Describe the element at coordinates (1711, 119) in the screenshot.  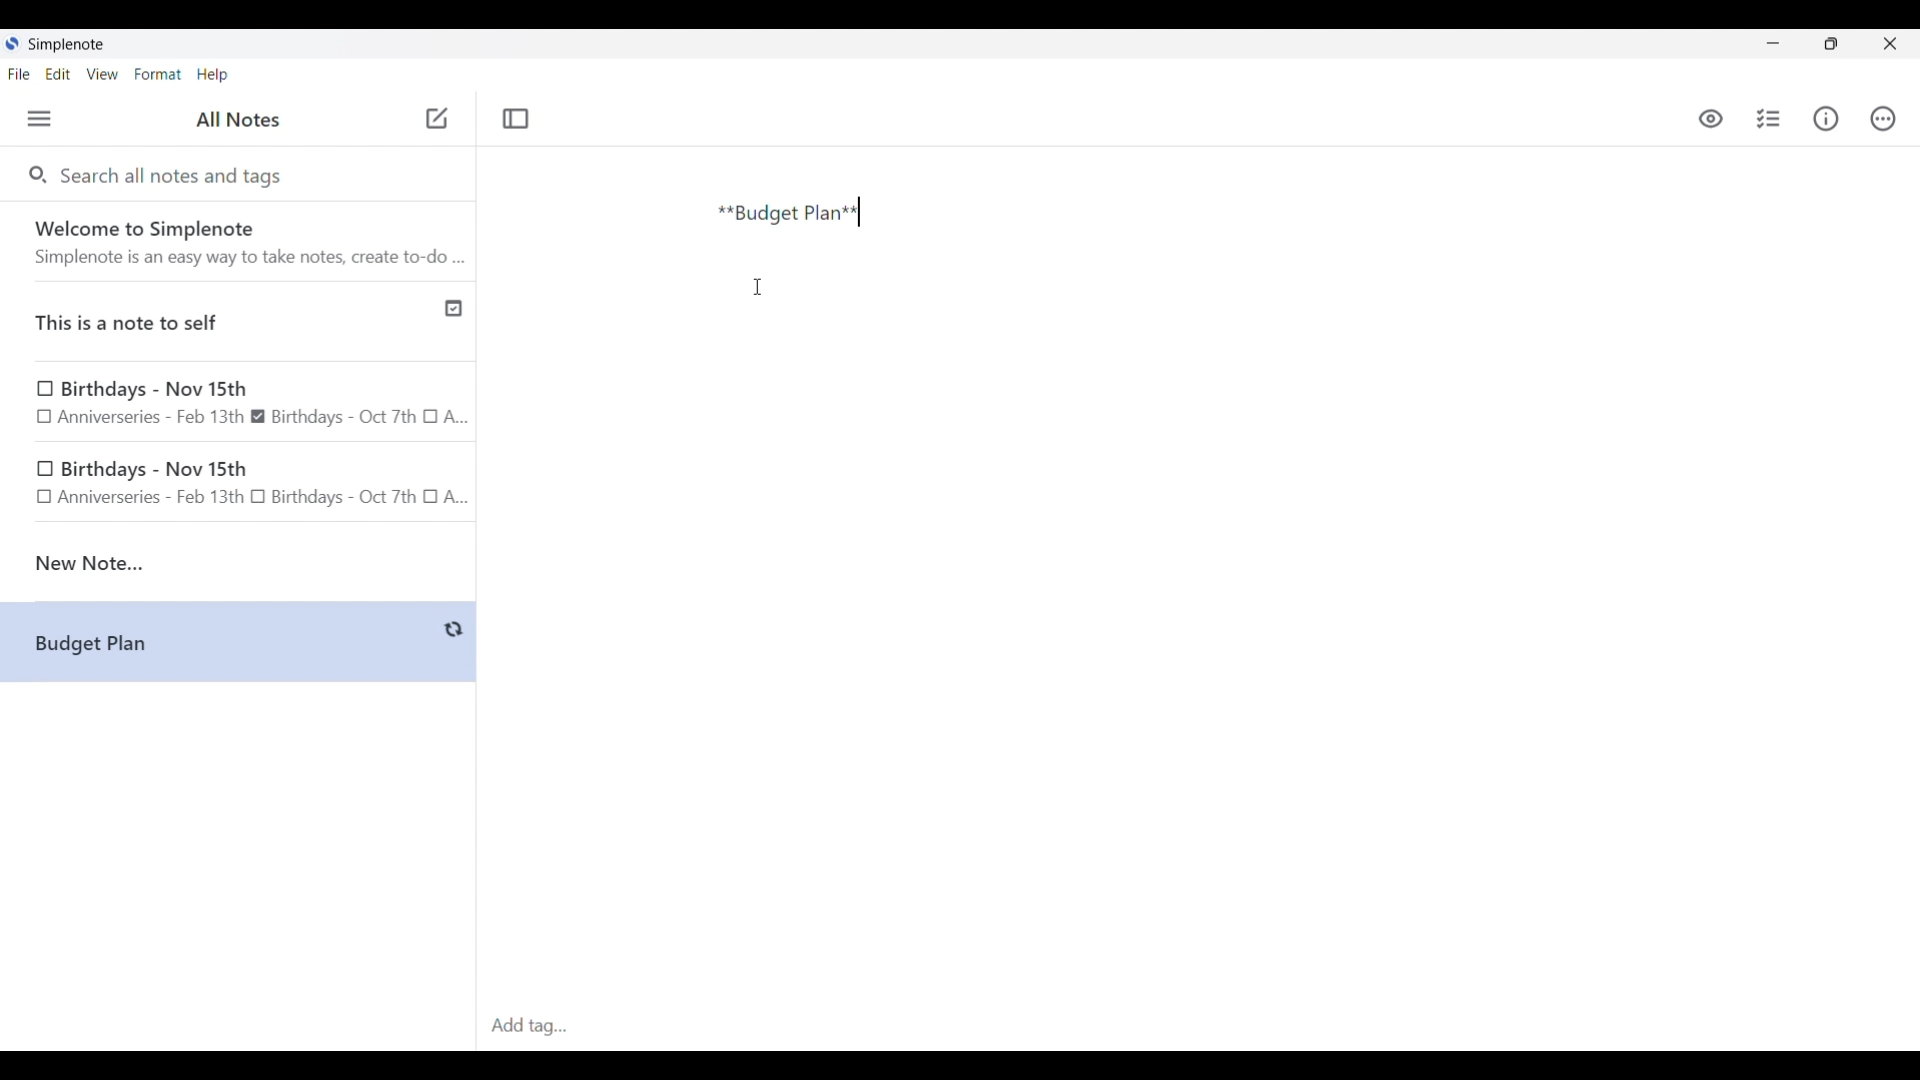
I see `Toggle to see markdown preview` at that location.